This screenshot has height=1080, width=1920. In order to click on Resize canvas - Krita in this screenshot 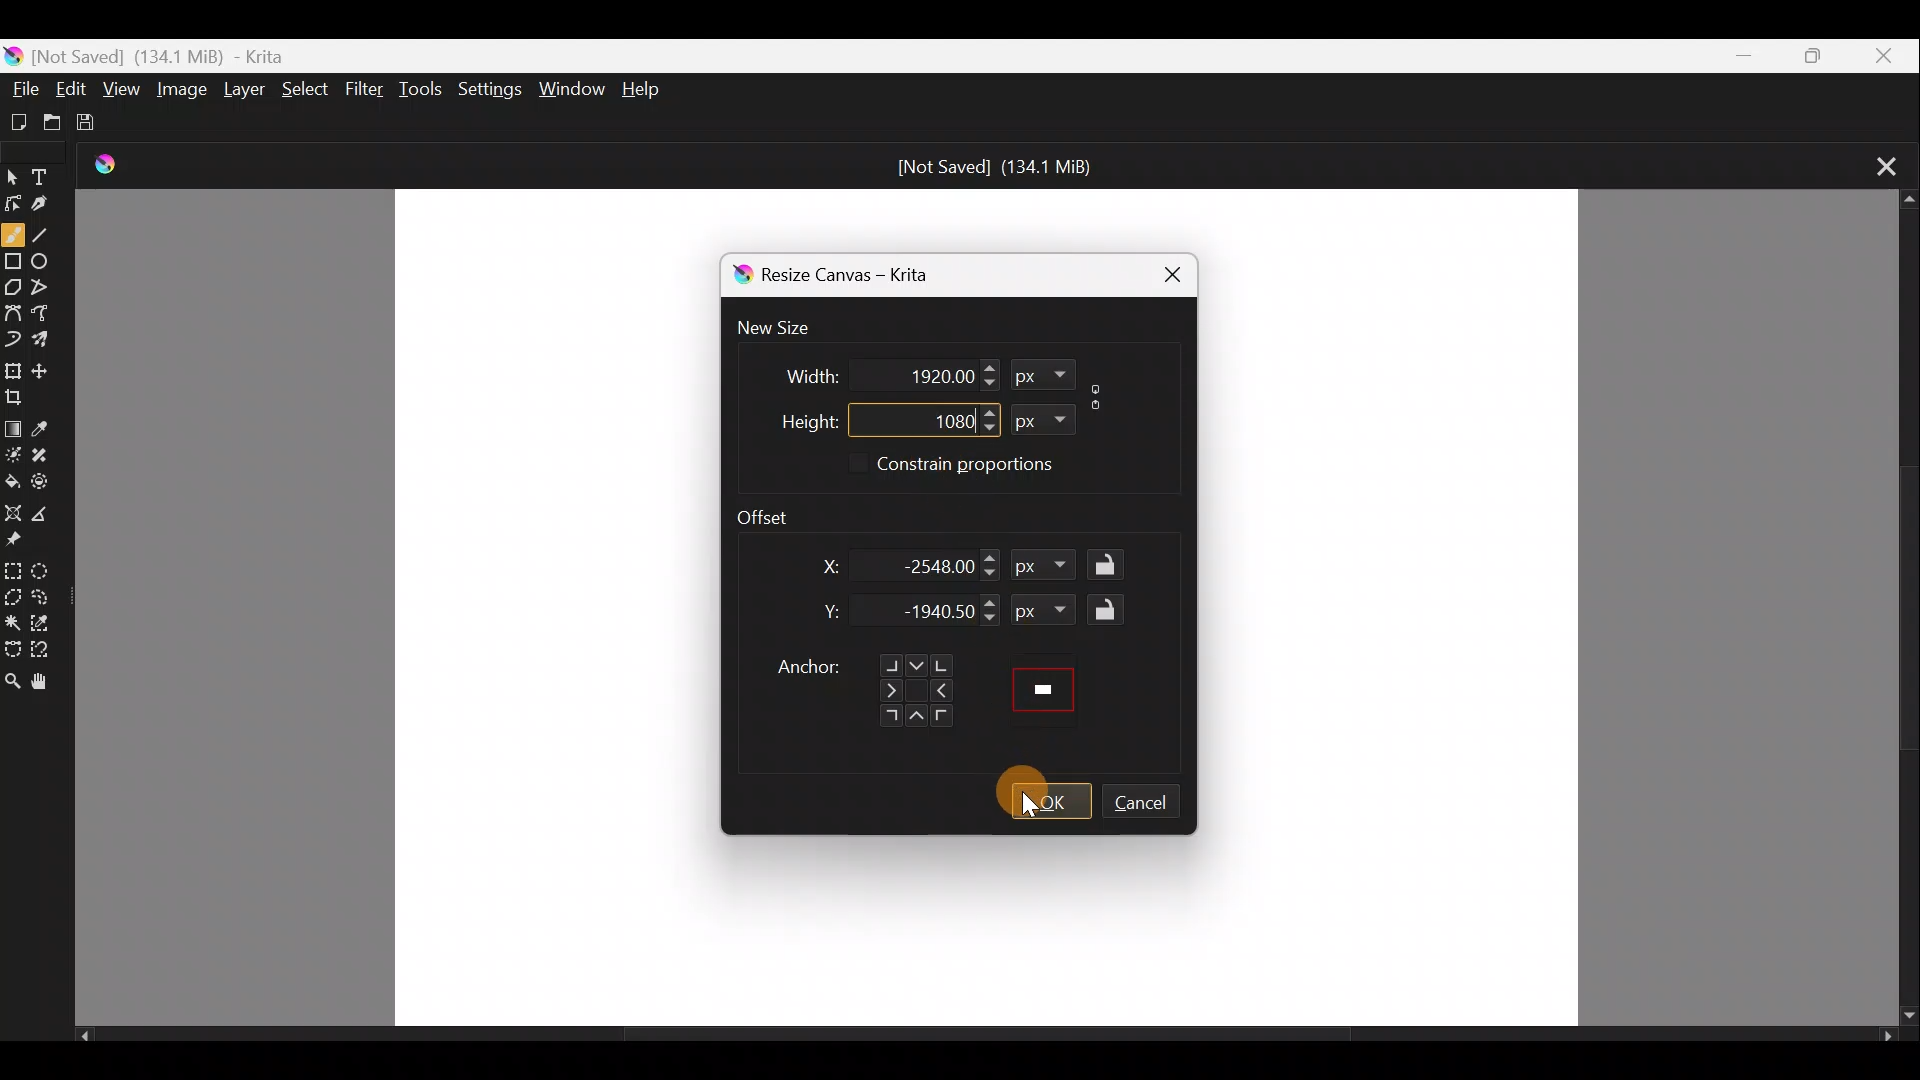, I will do `click(868, 278)`.